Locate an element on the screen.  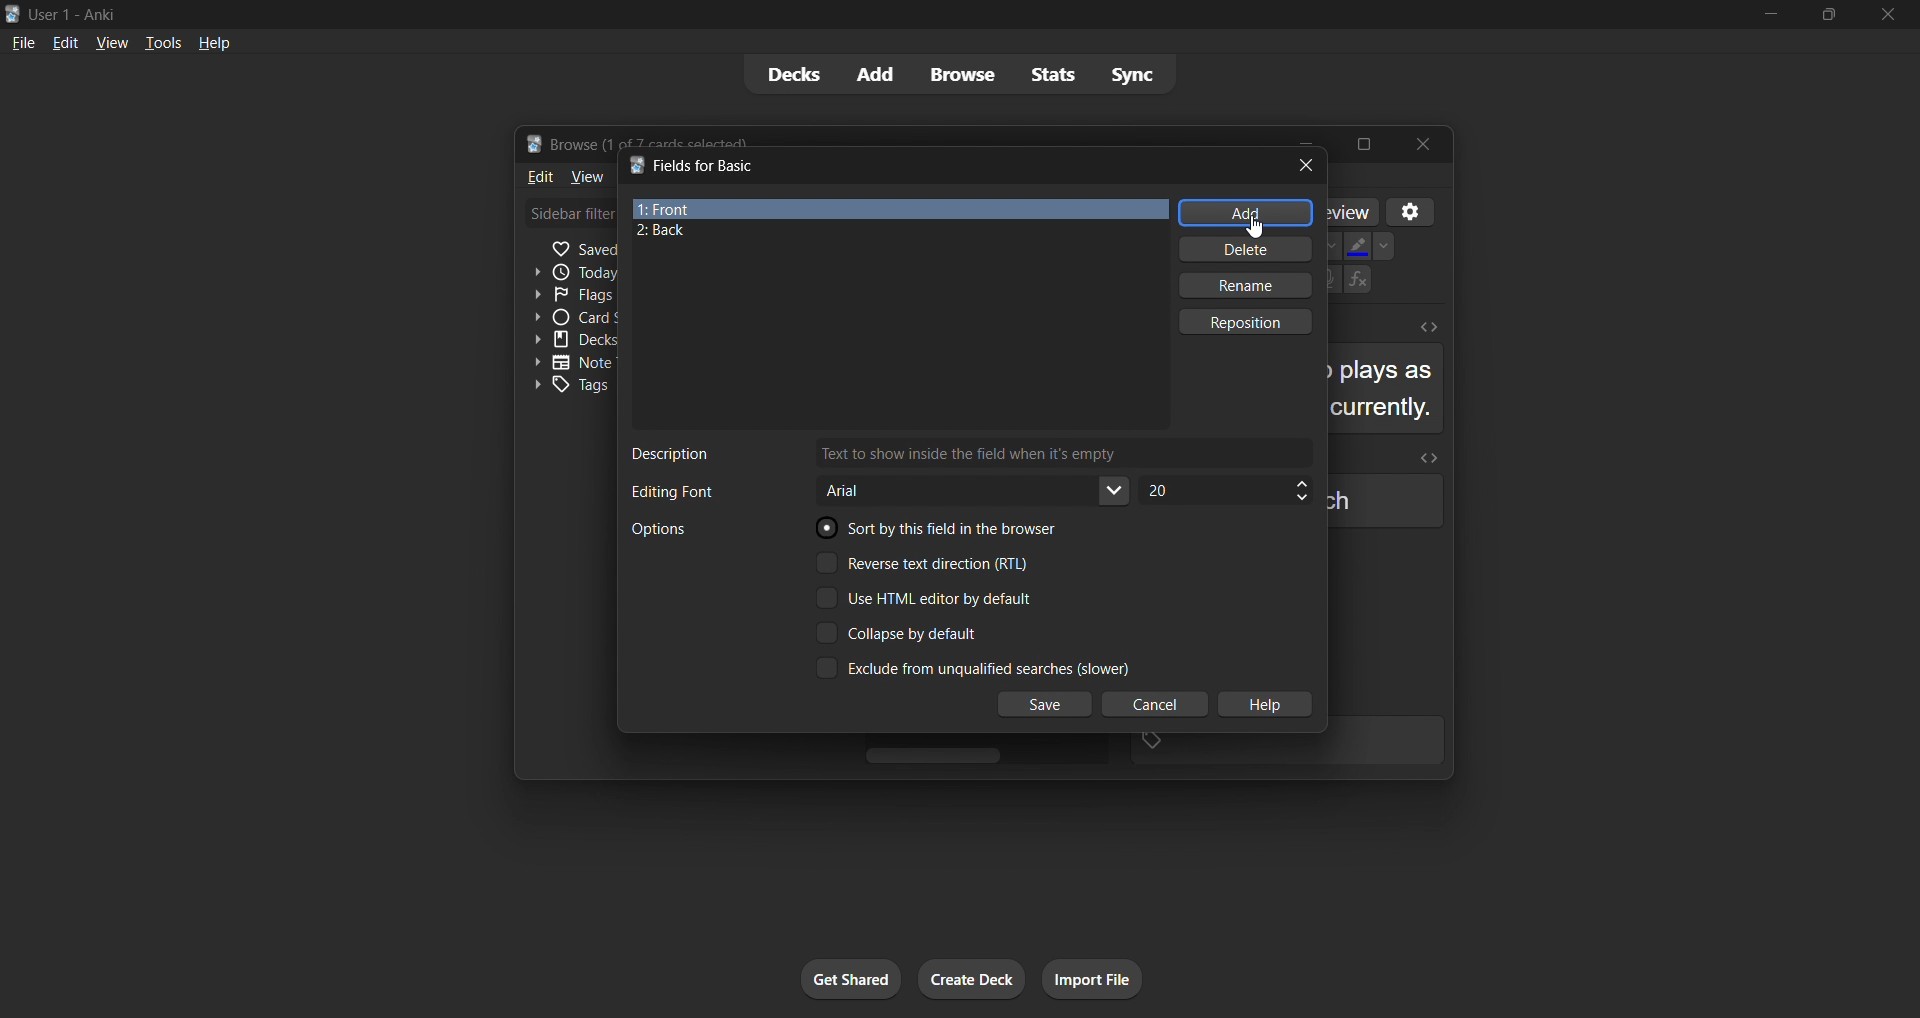
Reverse text direction(RTL) is located at coordinates (933, 564).